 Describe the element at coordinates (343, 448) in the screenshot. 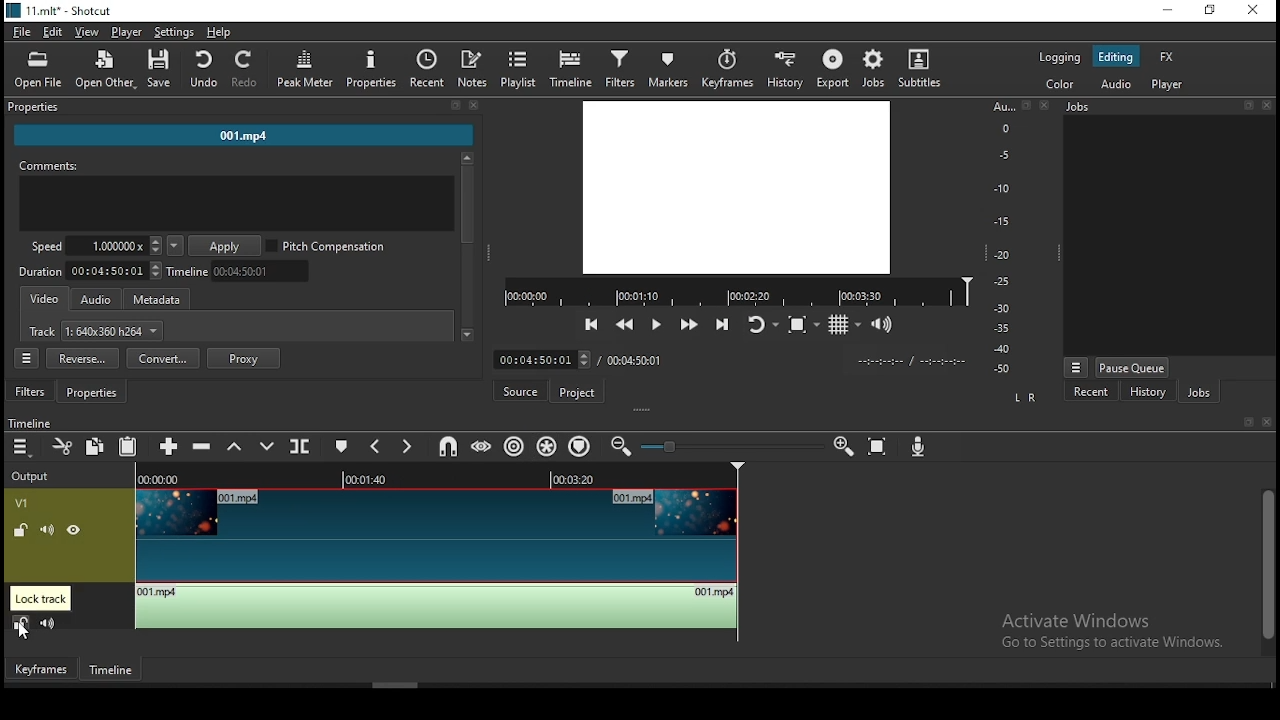

I see `create/edit marker` at that location.